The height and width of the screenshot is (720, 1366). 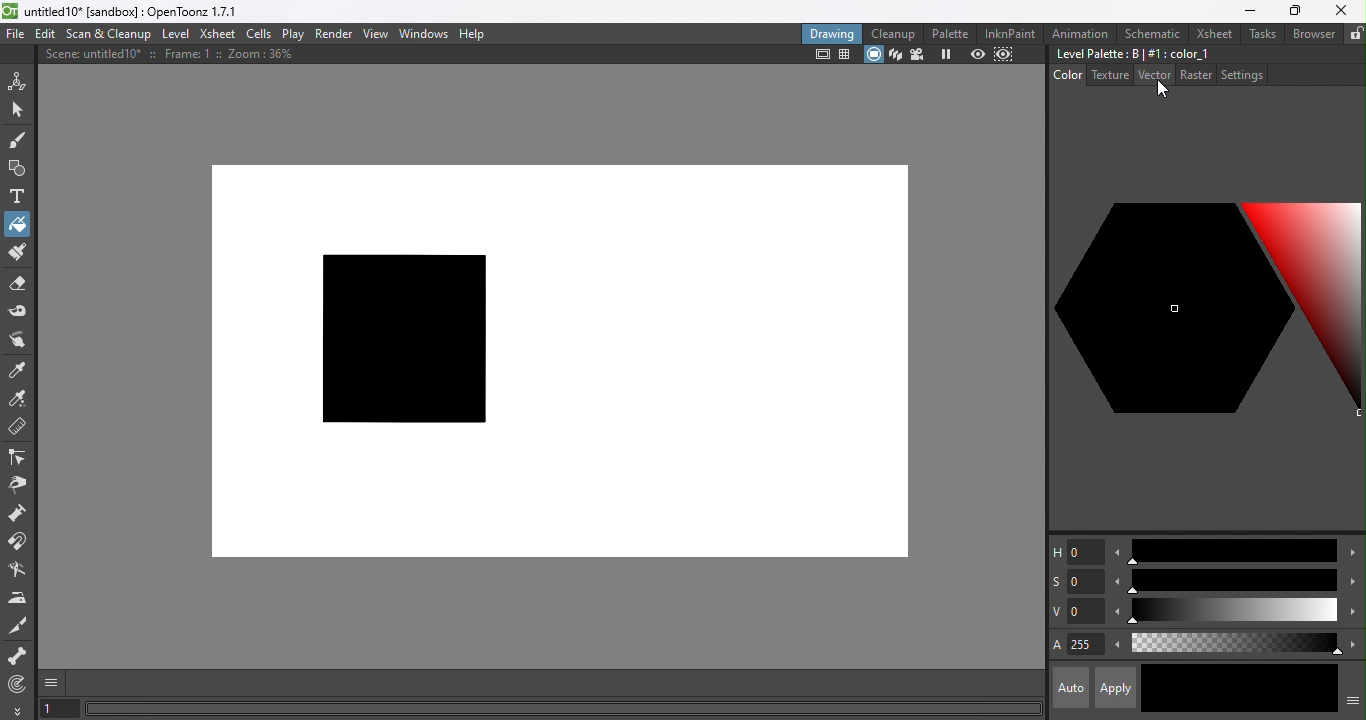 What do you see at coordinates (564, 709) in the screenshot?
I see `horizontal scroll bar` at bounding box center [564, 709].